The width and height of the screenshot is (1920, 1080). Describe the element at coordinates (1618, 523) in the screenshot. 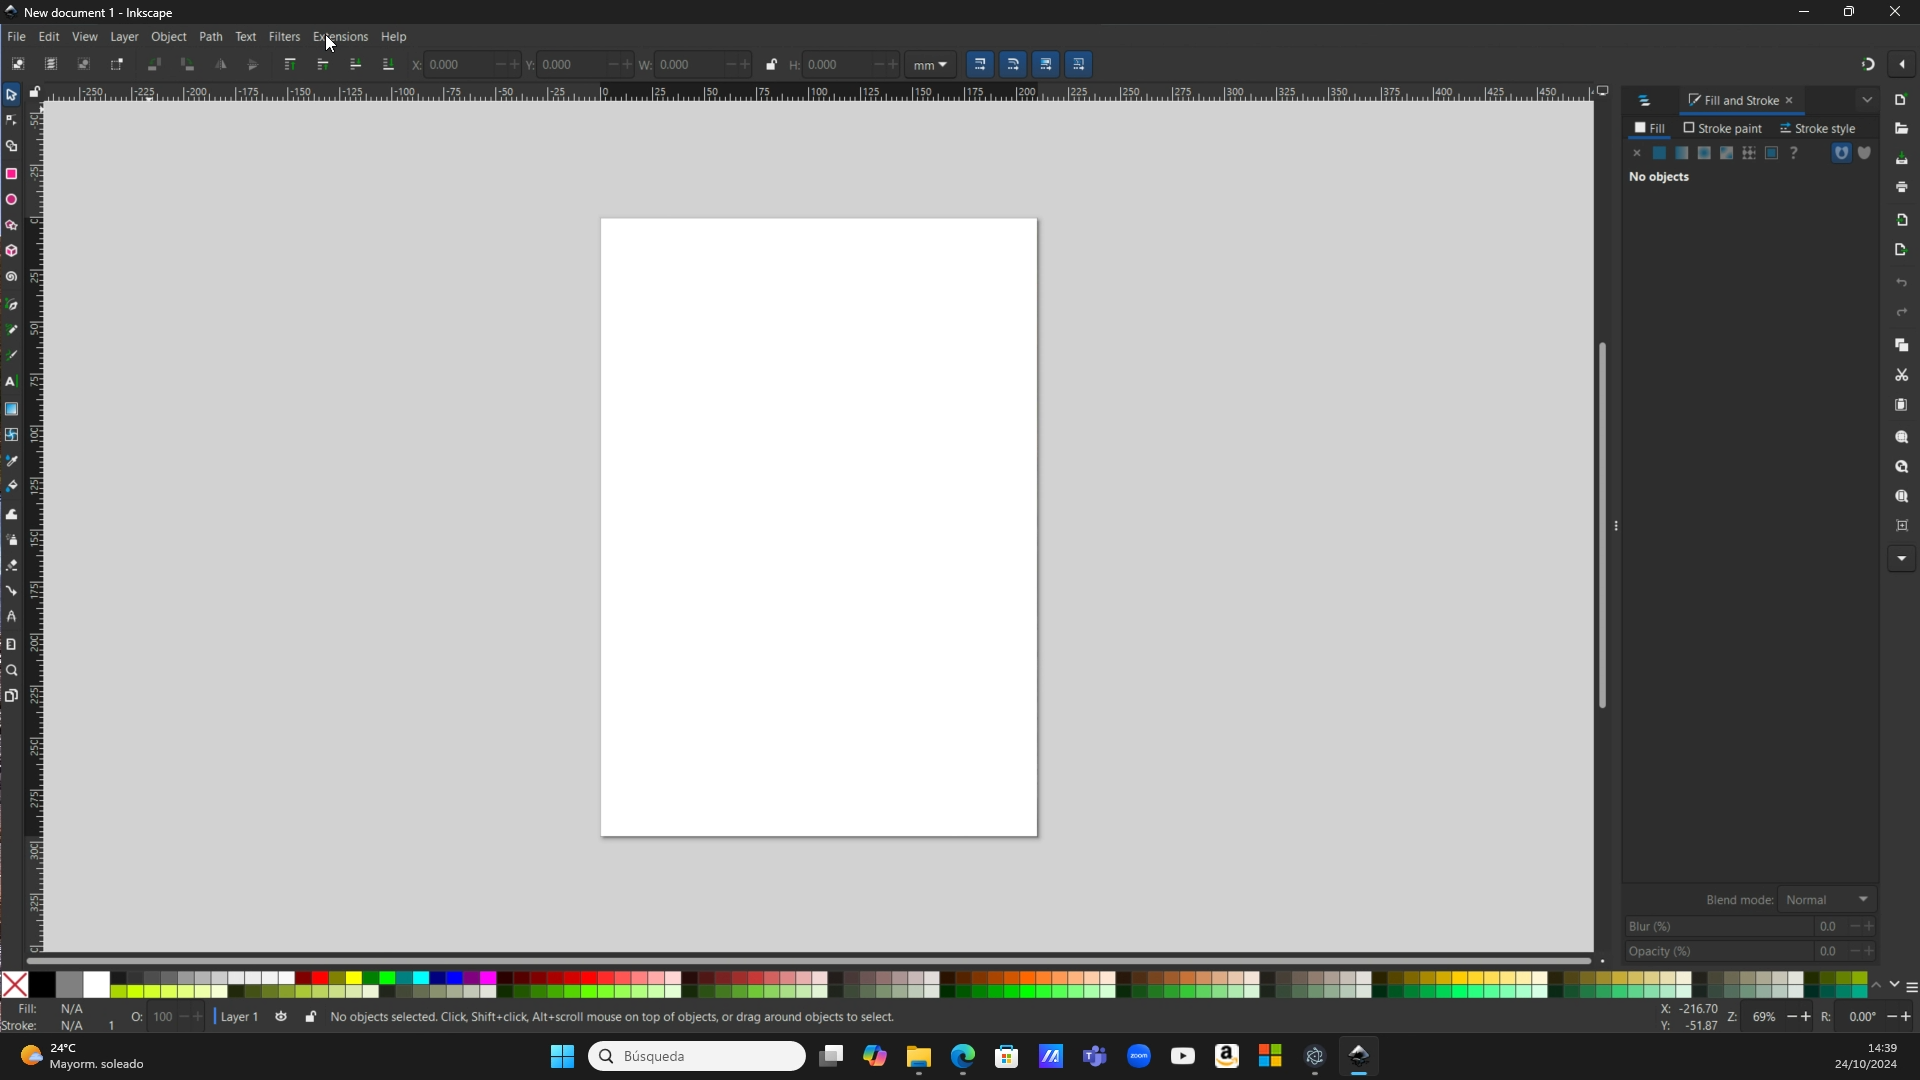

I see `collapse` at that location.